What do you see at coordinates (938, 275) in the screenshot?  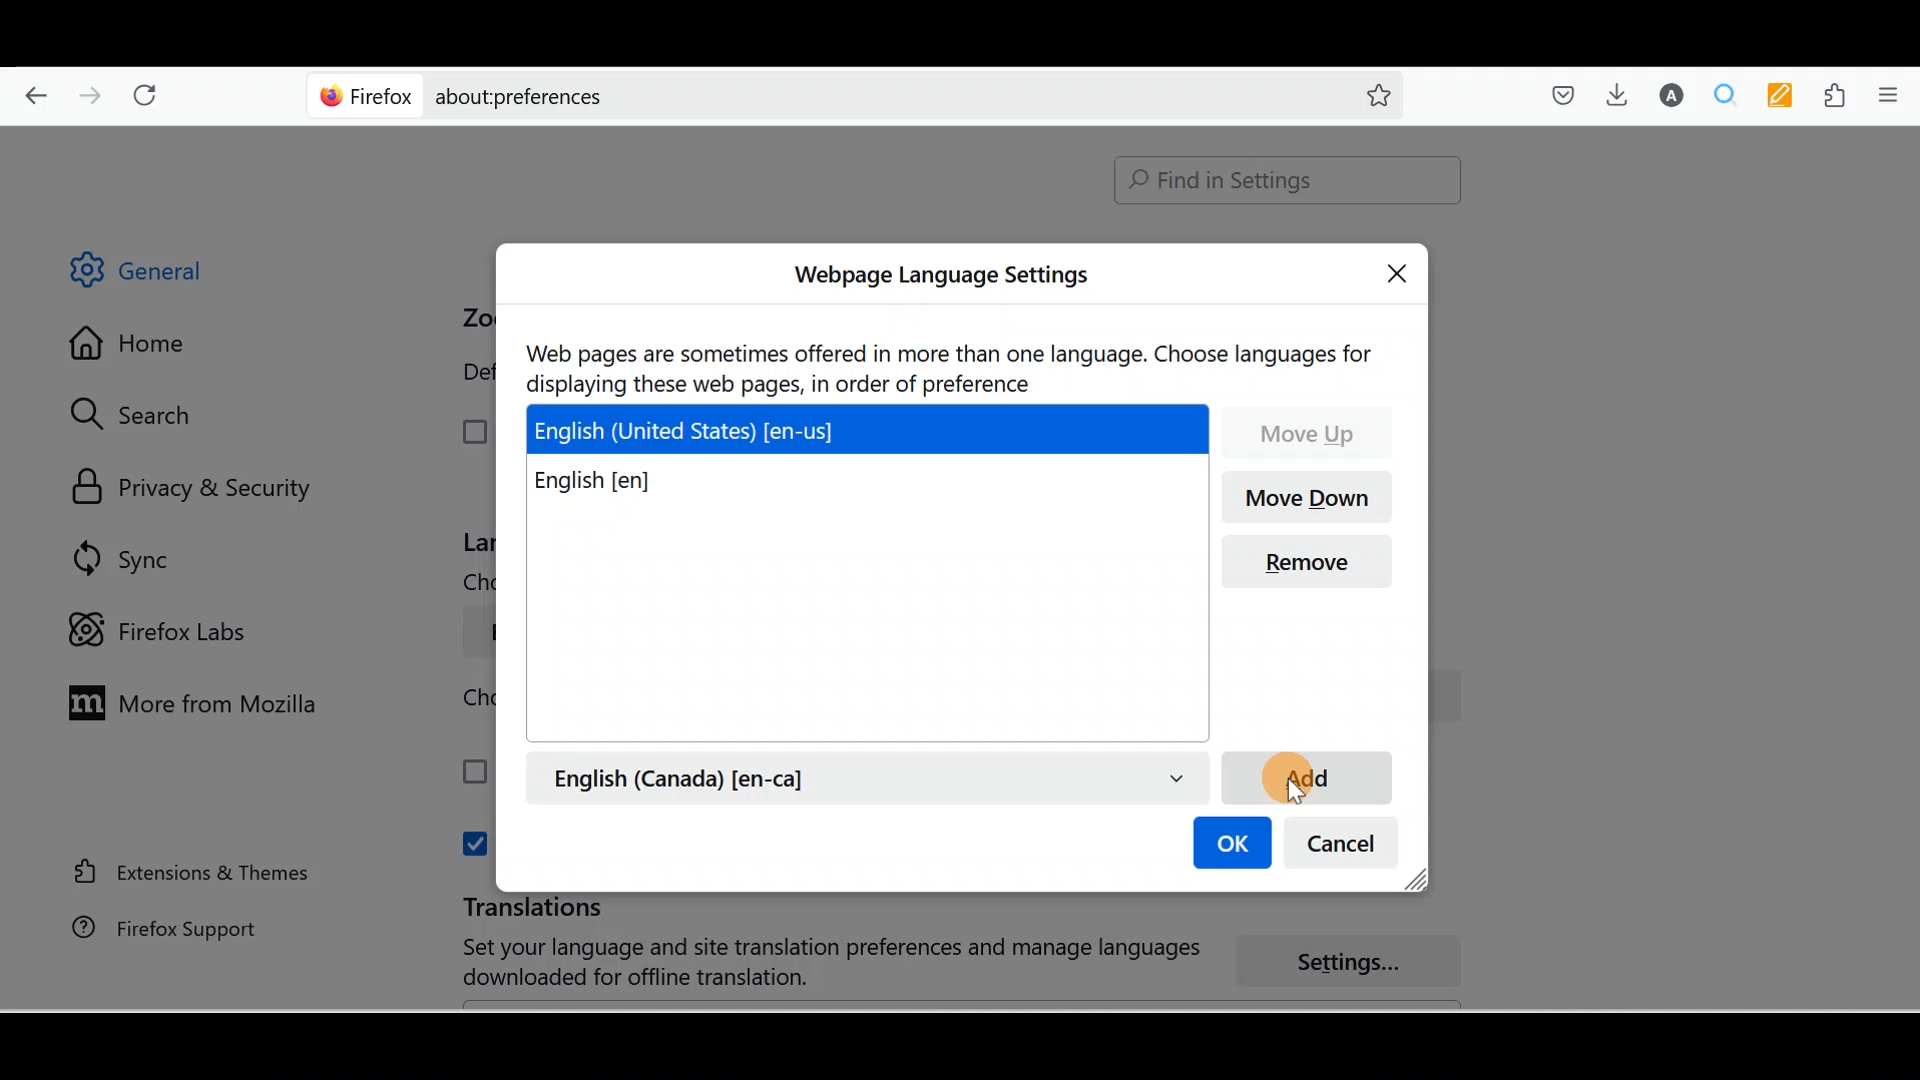 I see `Webpage Language settings` at bounding box center [938, 275].